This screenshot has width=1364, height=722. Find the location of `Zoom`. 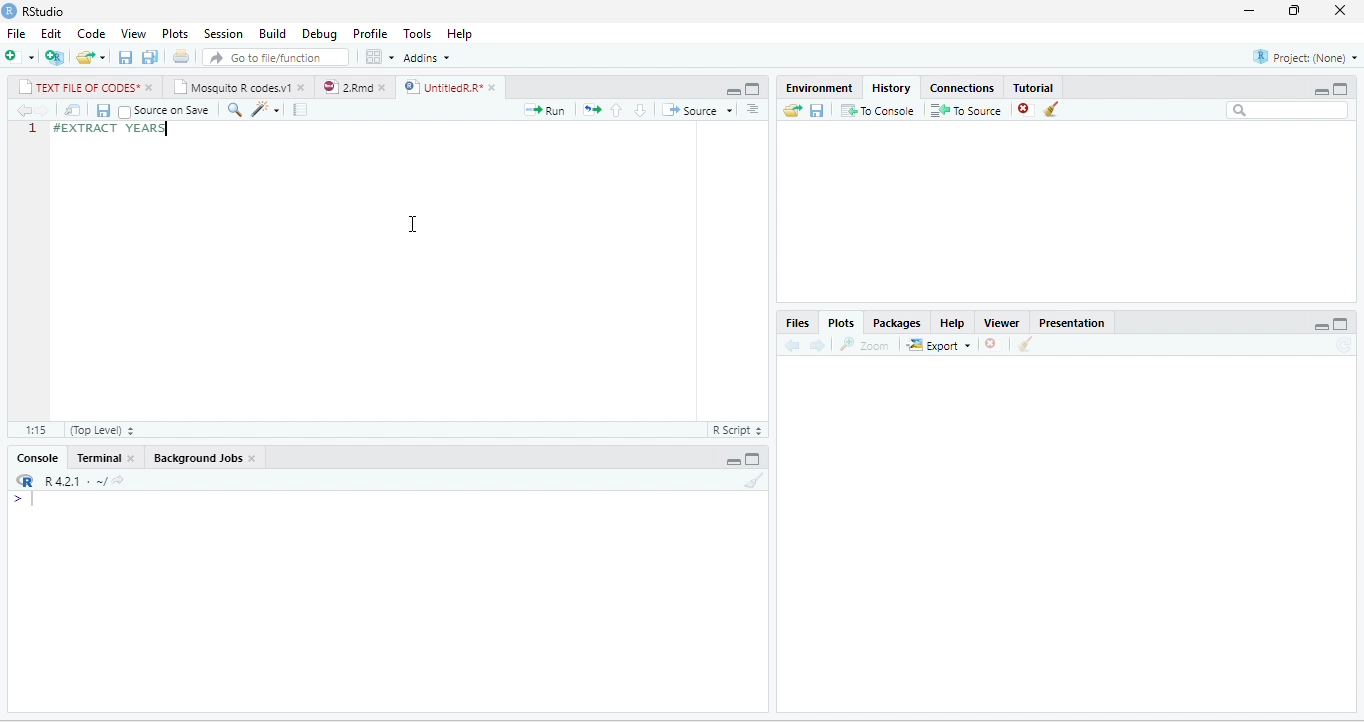

Zoom is located at coordinates (864, 344).